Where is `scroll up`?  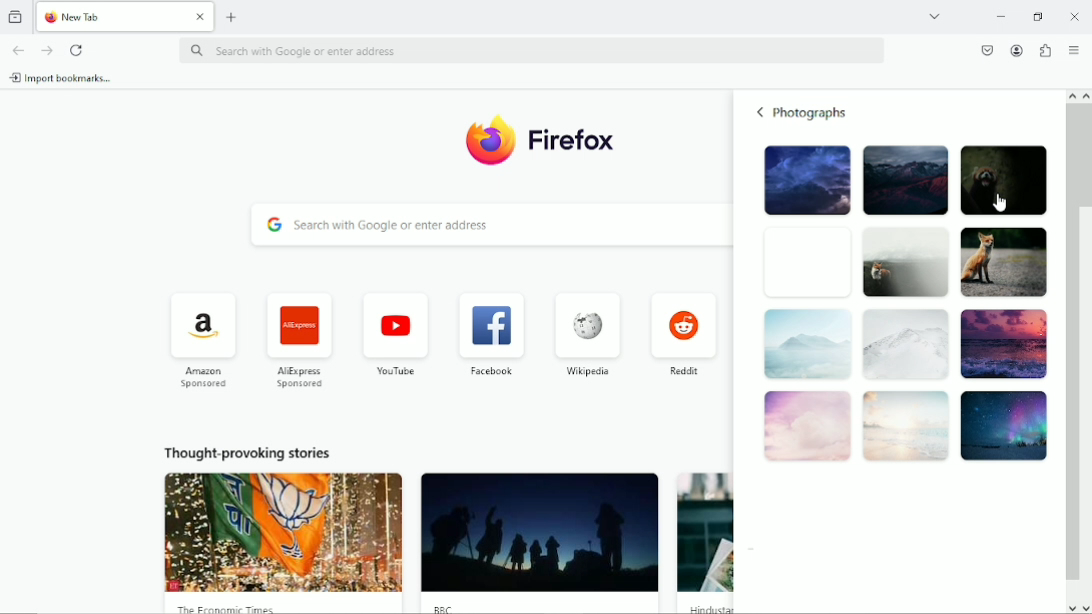 scroll up is located at coordinates (1070, 94).